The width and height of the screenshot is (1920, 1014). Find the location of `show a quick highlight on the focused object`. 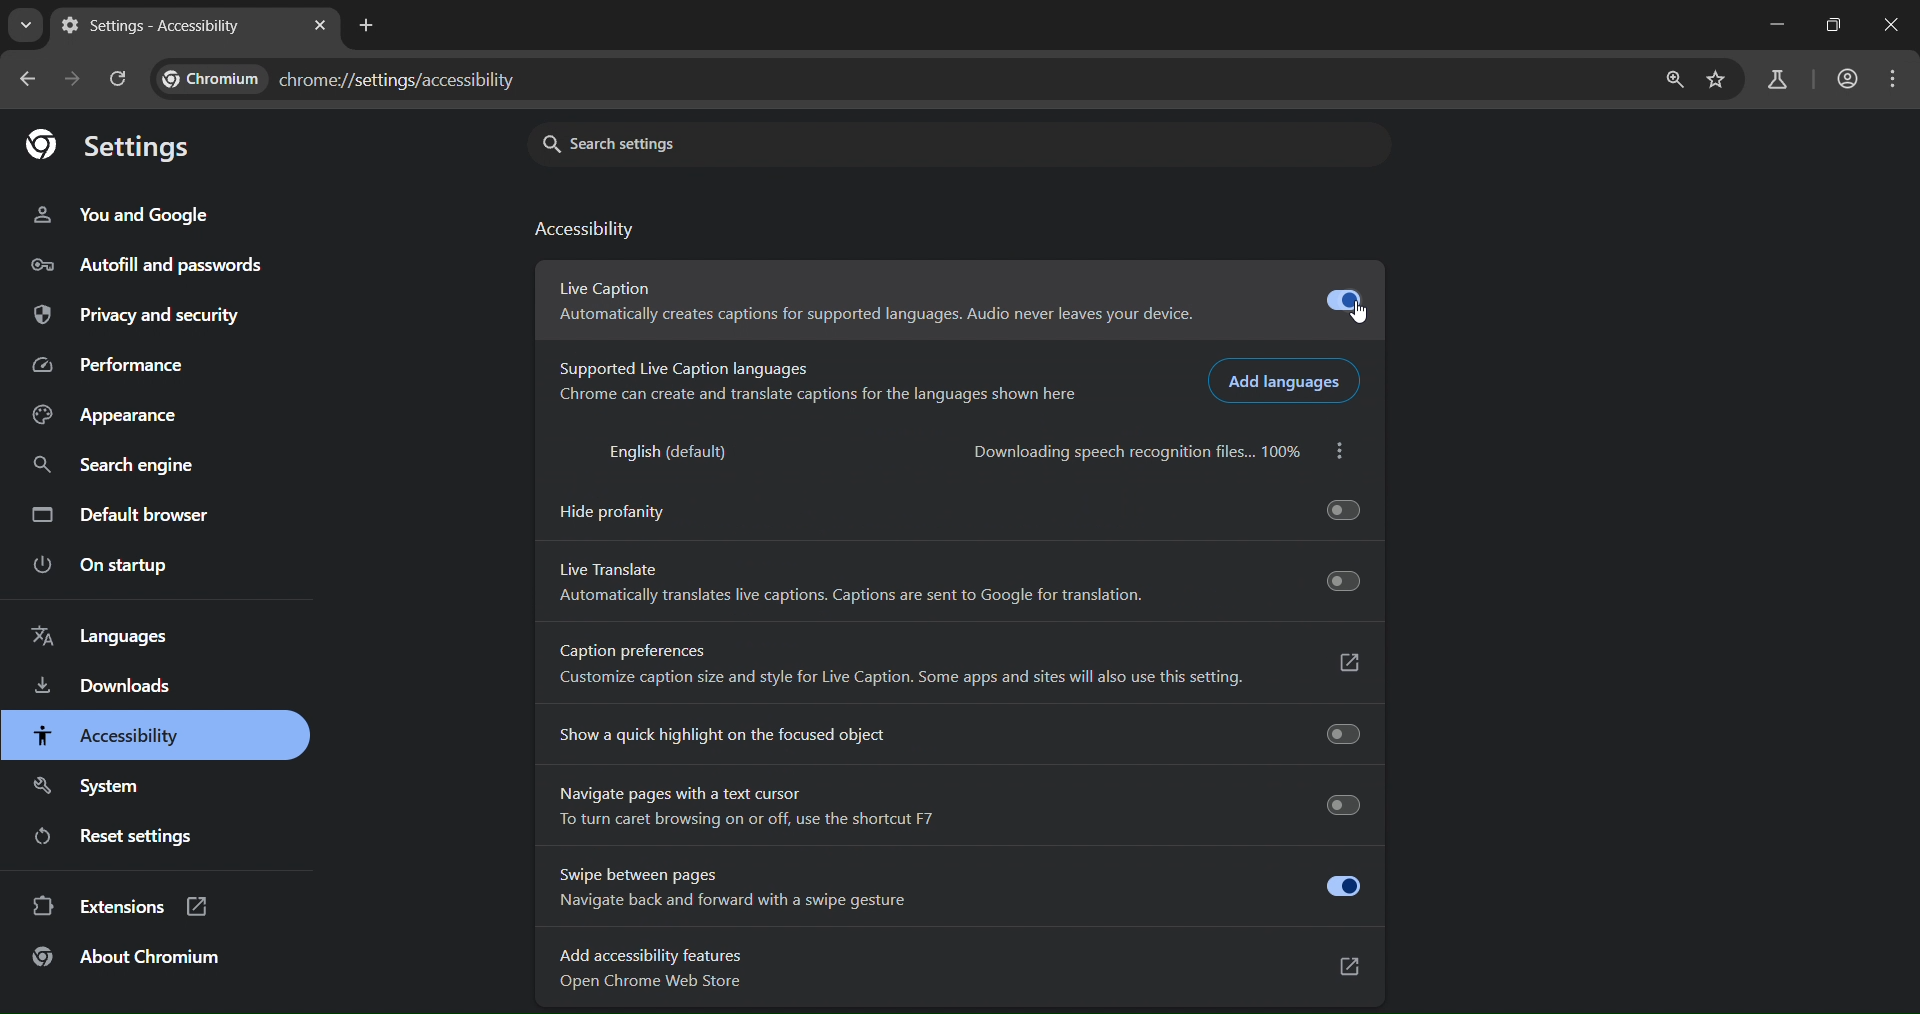

show a quick highlight on the focused object is located at coordinates (961, 731).